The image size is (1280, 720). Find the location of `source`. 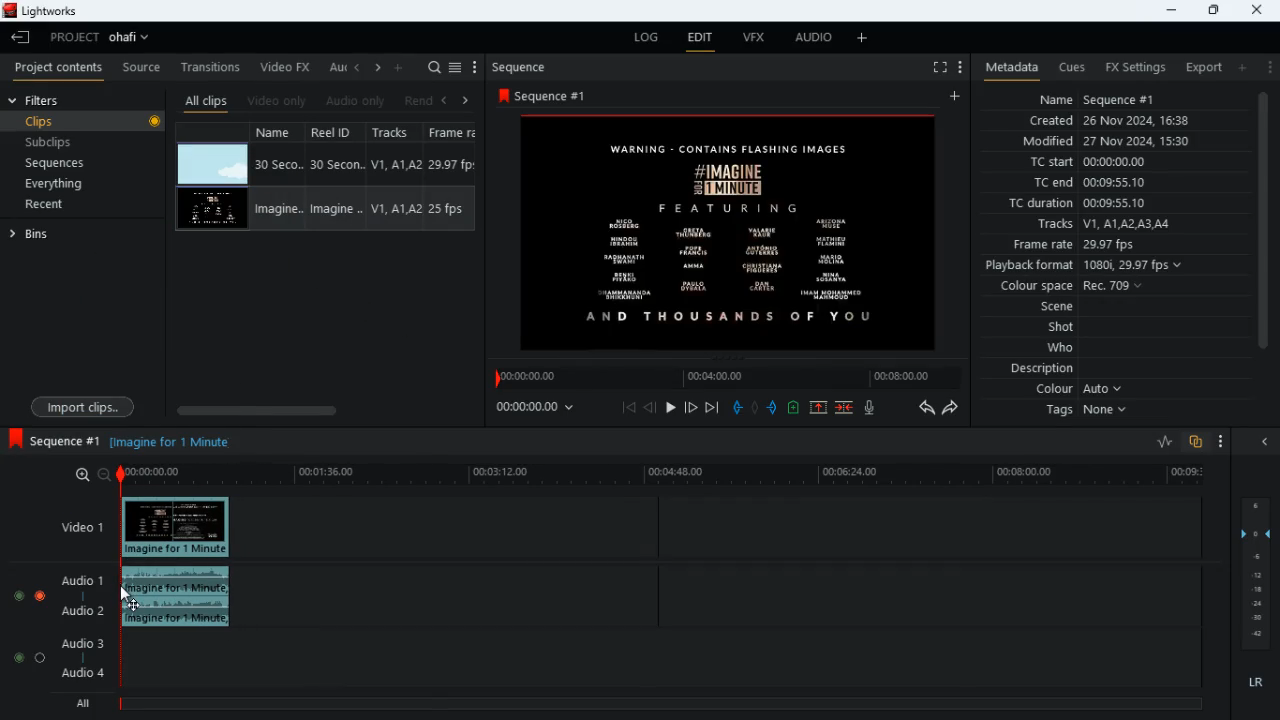

source is located at coordinates (141, 68).